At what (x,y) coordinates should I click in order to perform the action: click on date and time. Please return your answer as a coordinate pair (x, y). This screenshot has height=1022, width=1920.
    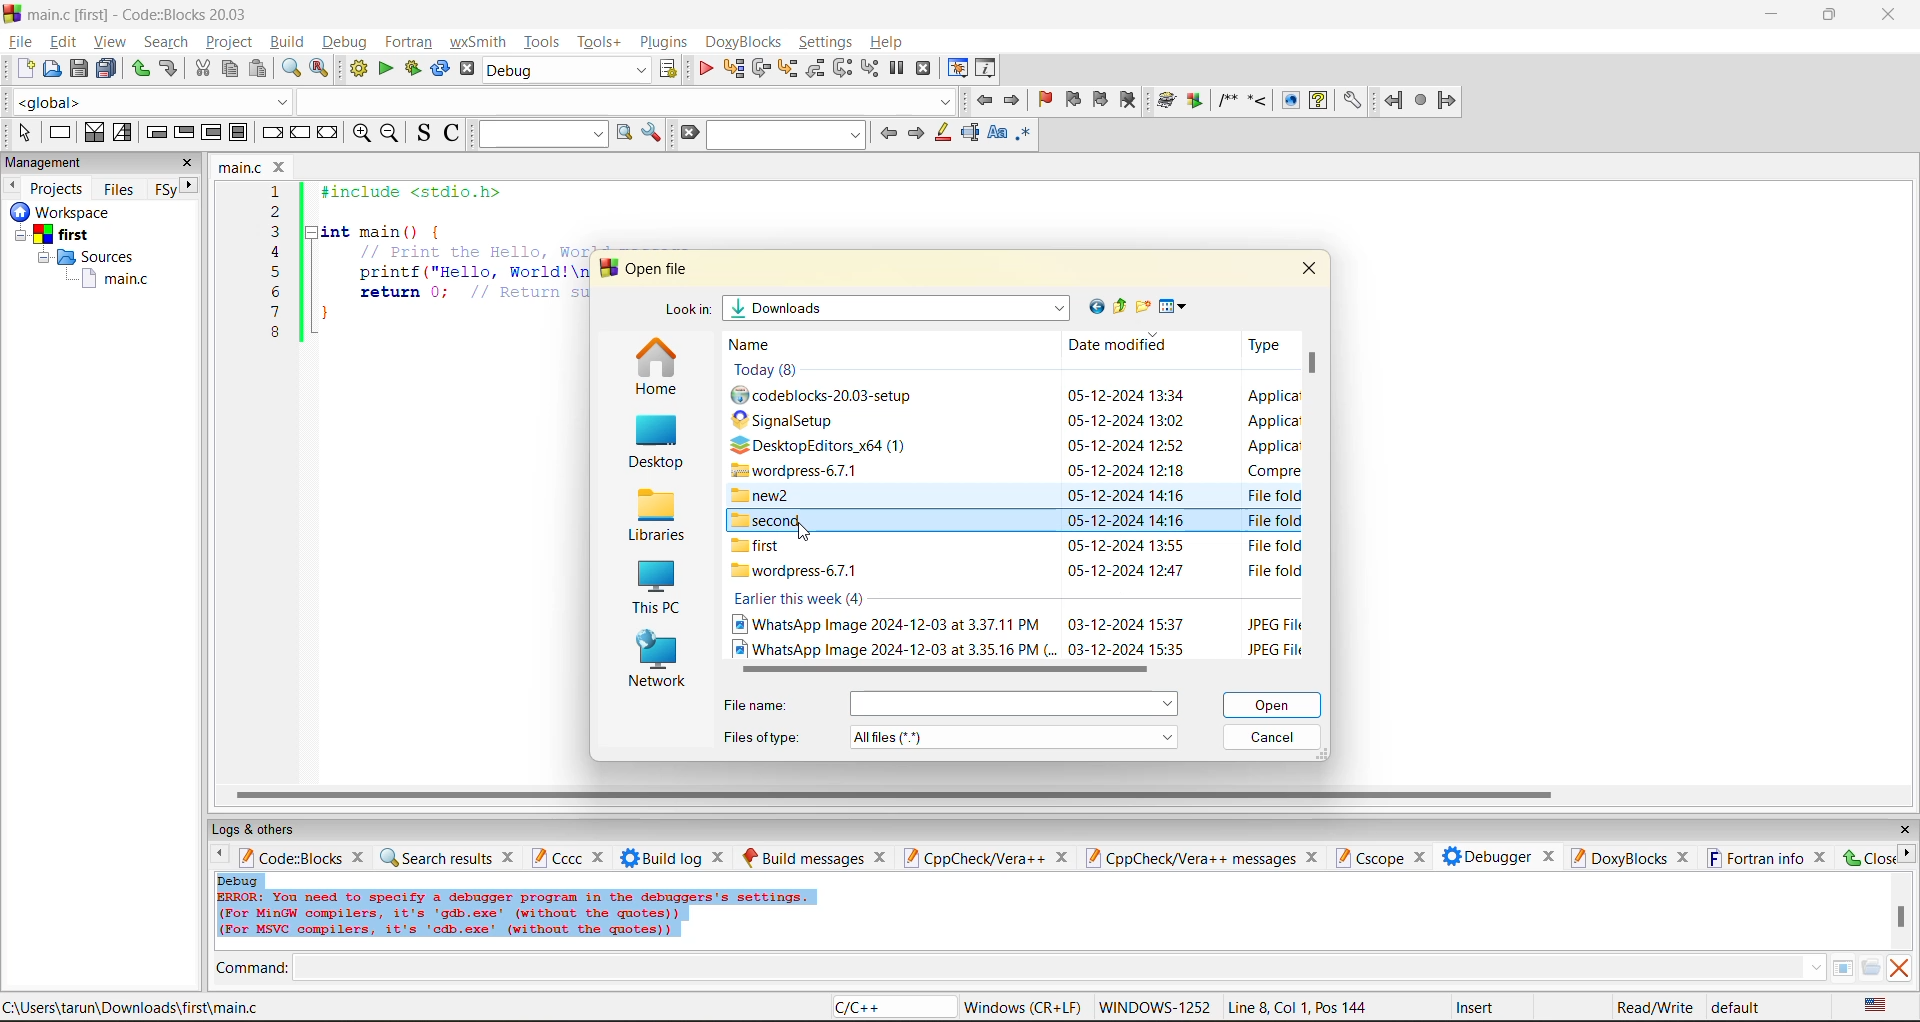
    Looking at the image, I should click on (1128, 470).